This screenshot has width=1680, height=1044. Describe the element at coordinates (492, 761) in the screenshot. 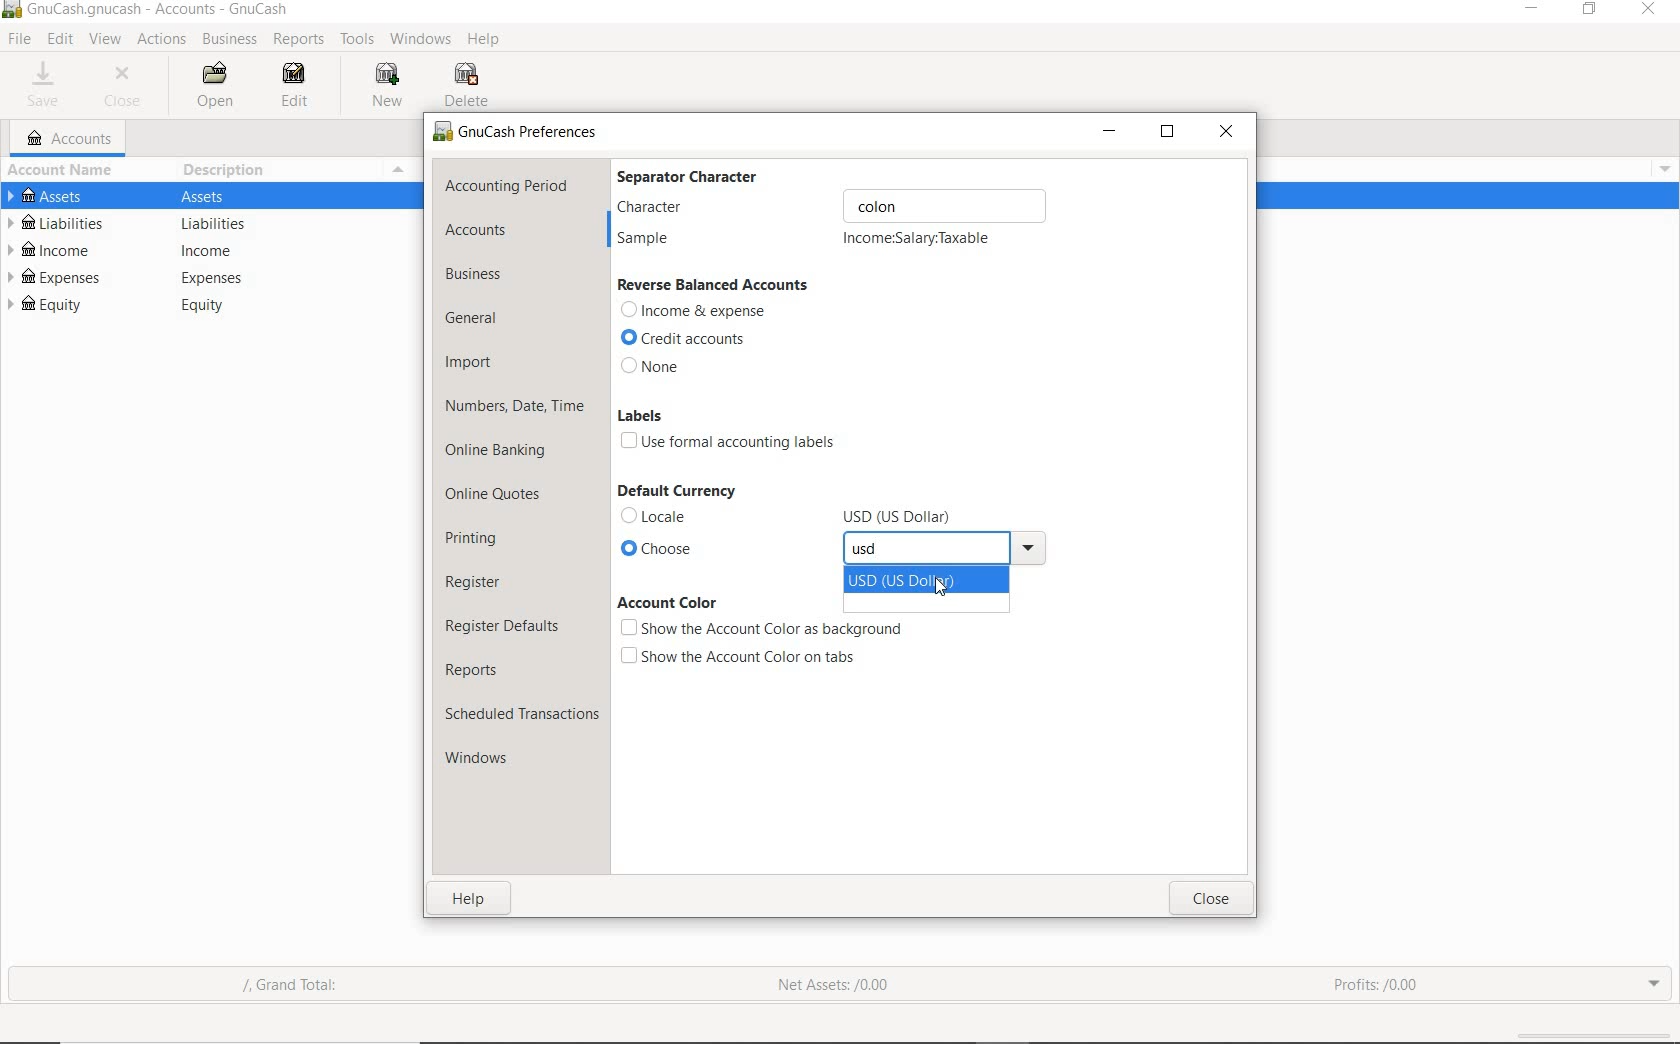

I see `windows` at that location.